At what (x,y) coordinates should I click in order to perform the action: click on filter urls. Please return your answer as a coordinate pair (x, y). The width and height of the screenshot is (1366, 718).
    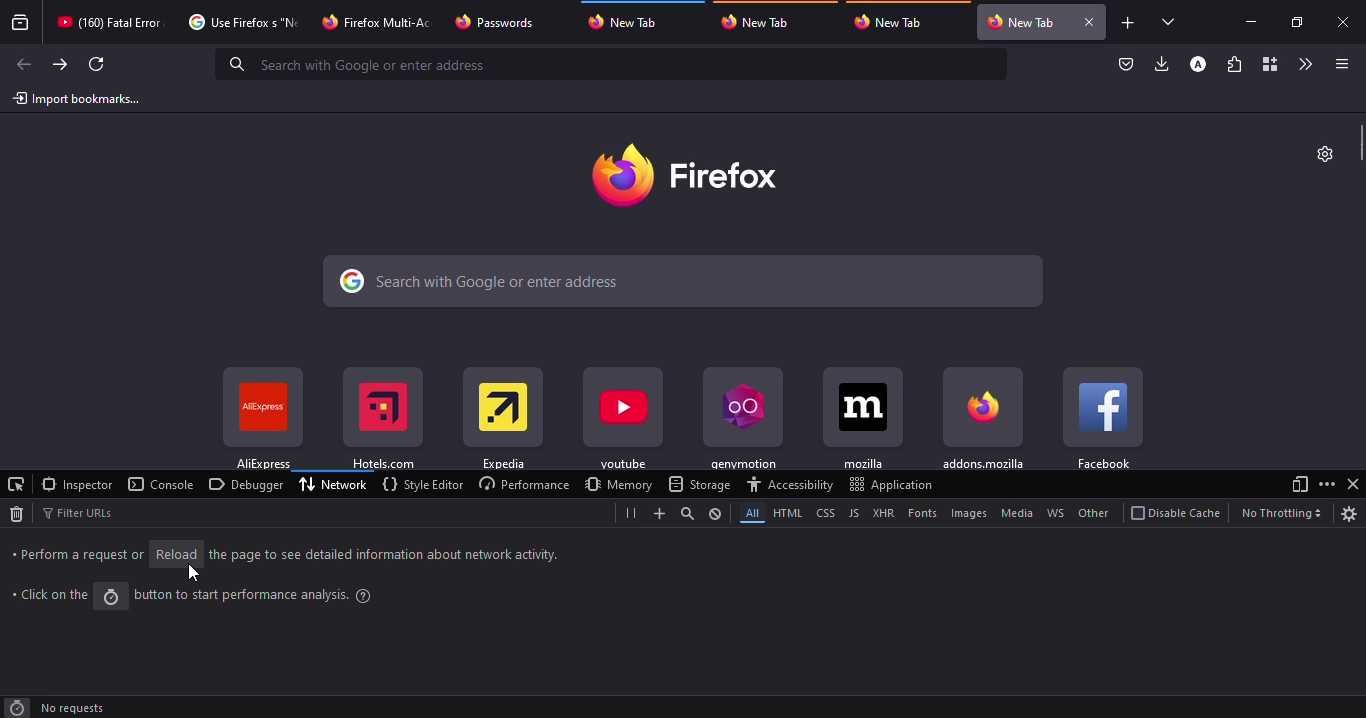
    Looking at the image, I should click on (79, 511).